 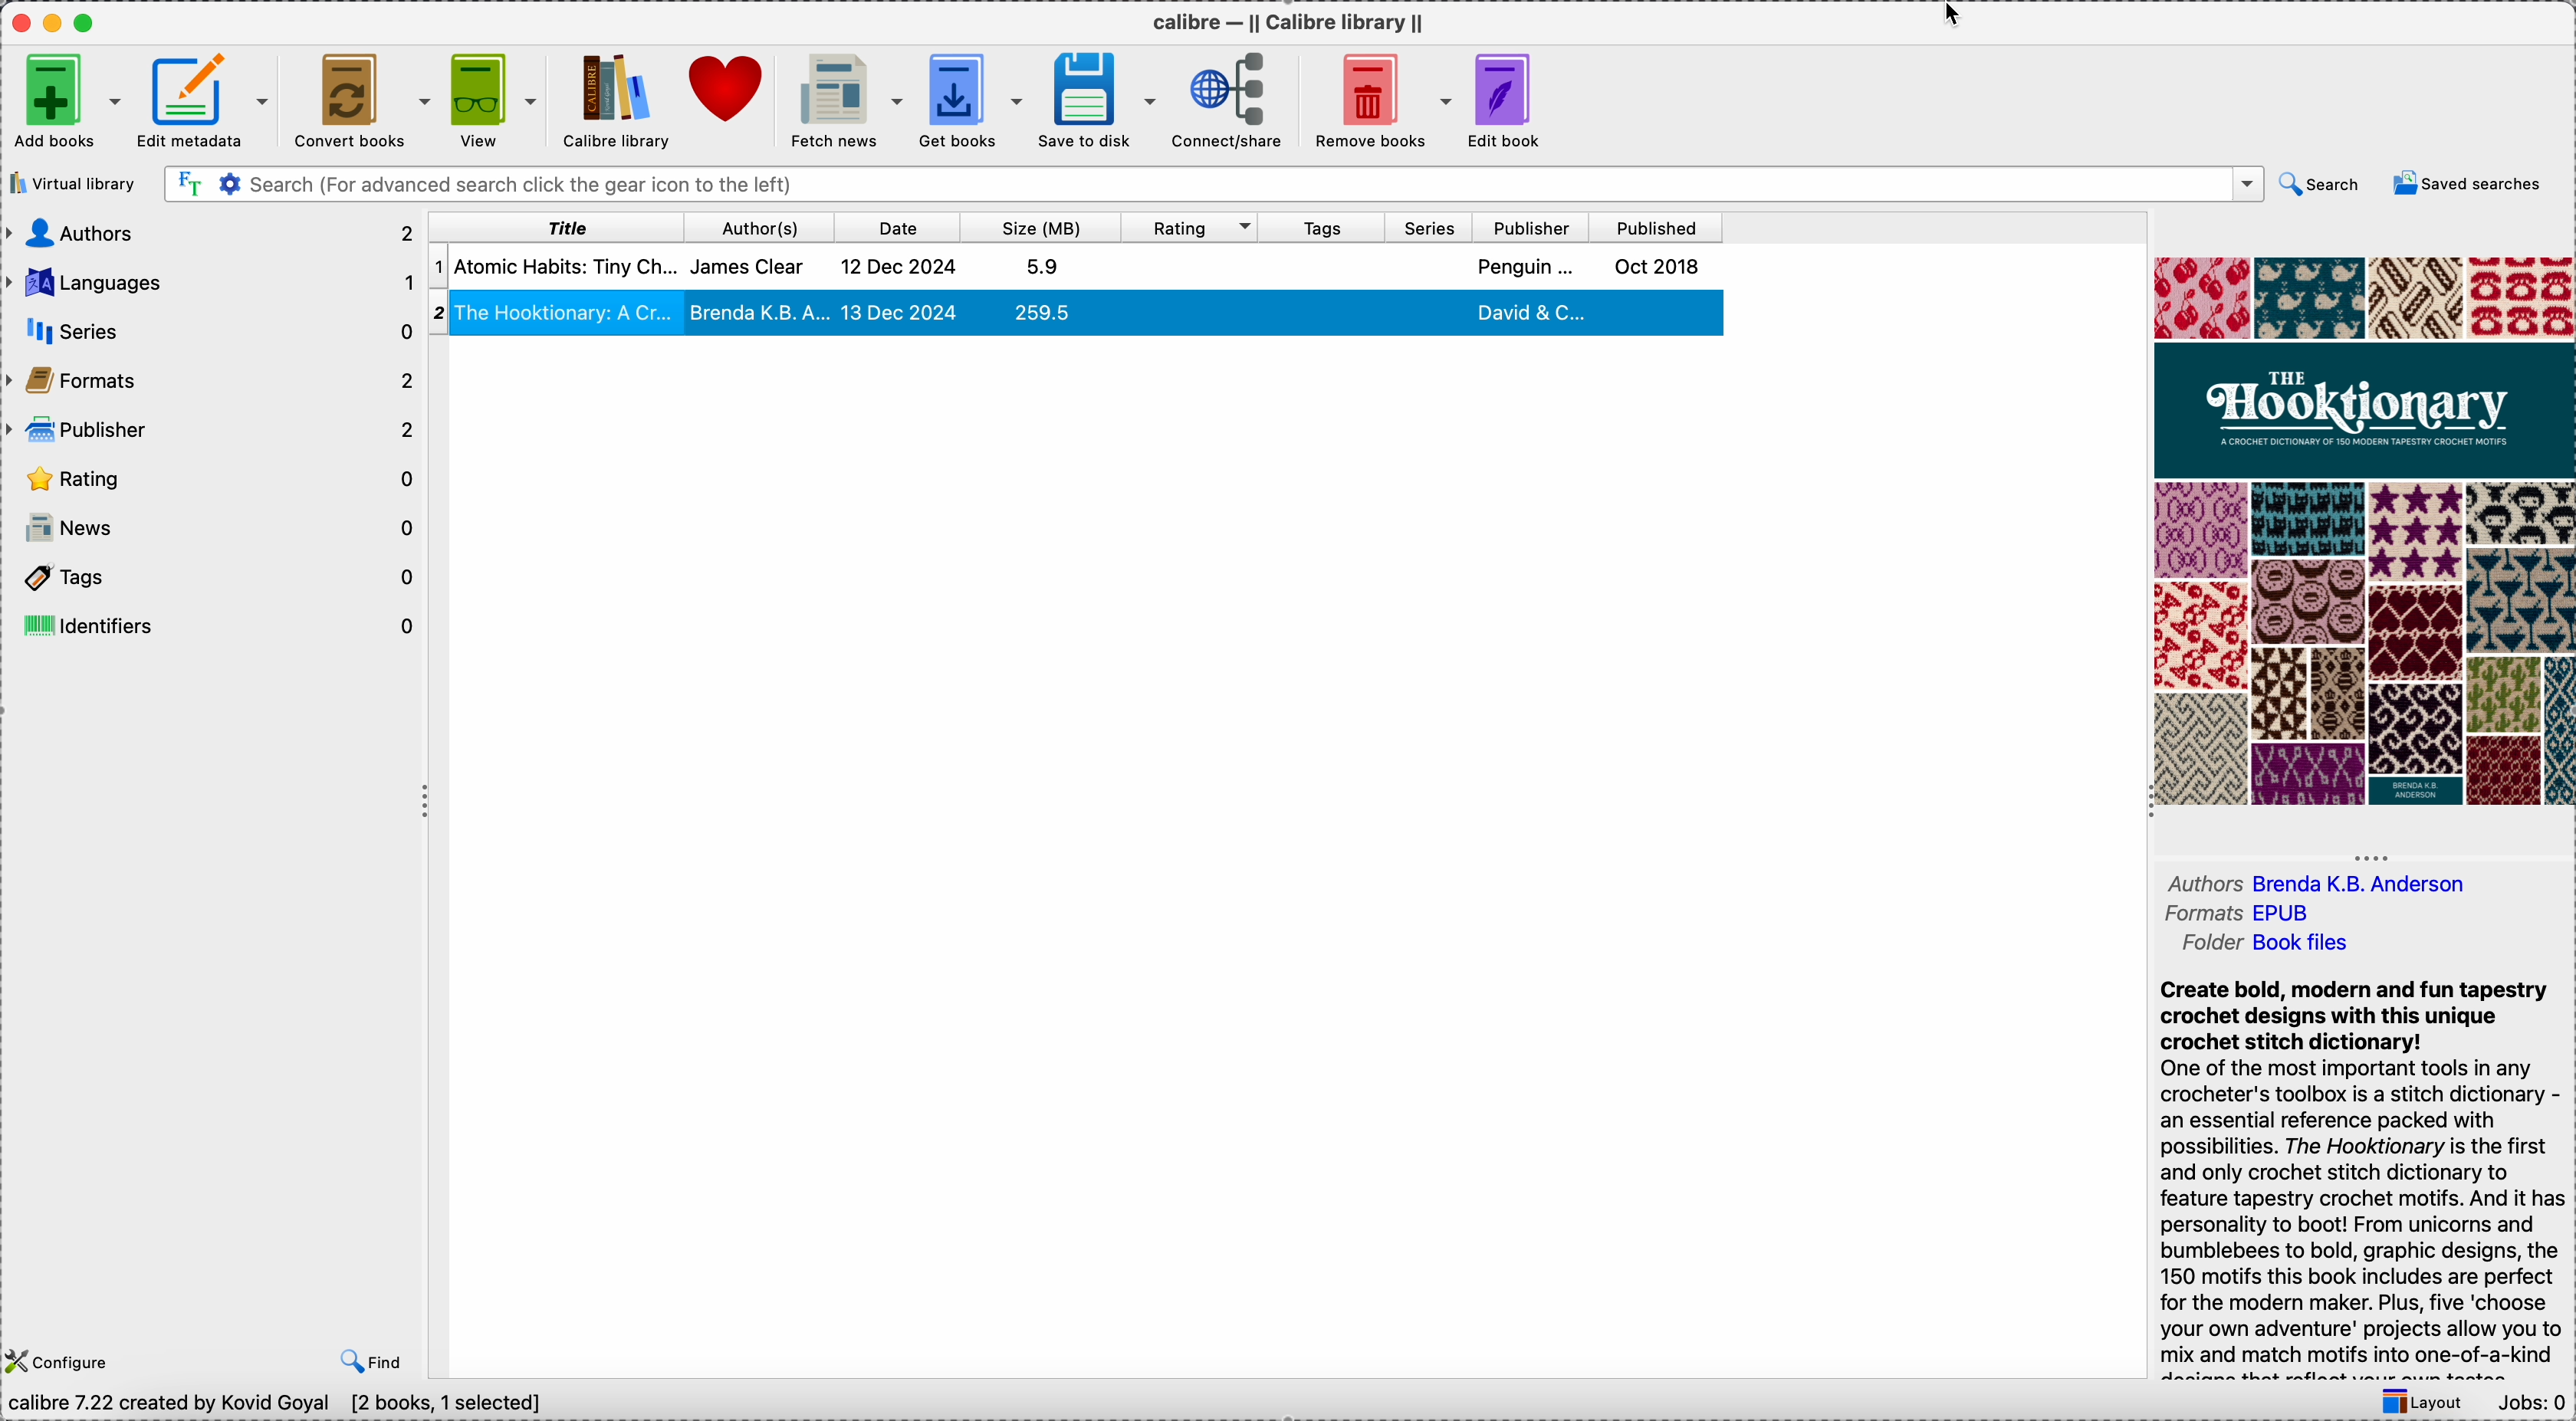 What do you see at coordinates (2463, 186) in the screenshot?
I see `saved searches` at bounding box center [2463, 186].